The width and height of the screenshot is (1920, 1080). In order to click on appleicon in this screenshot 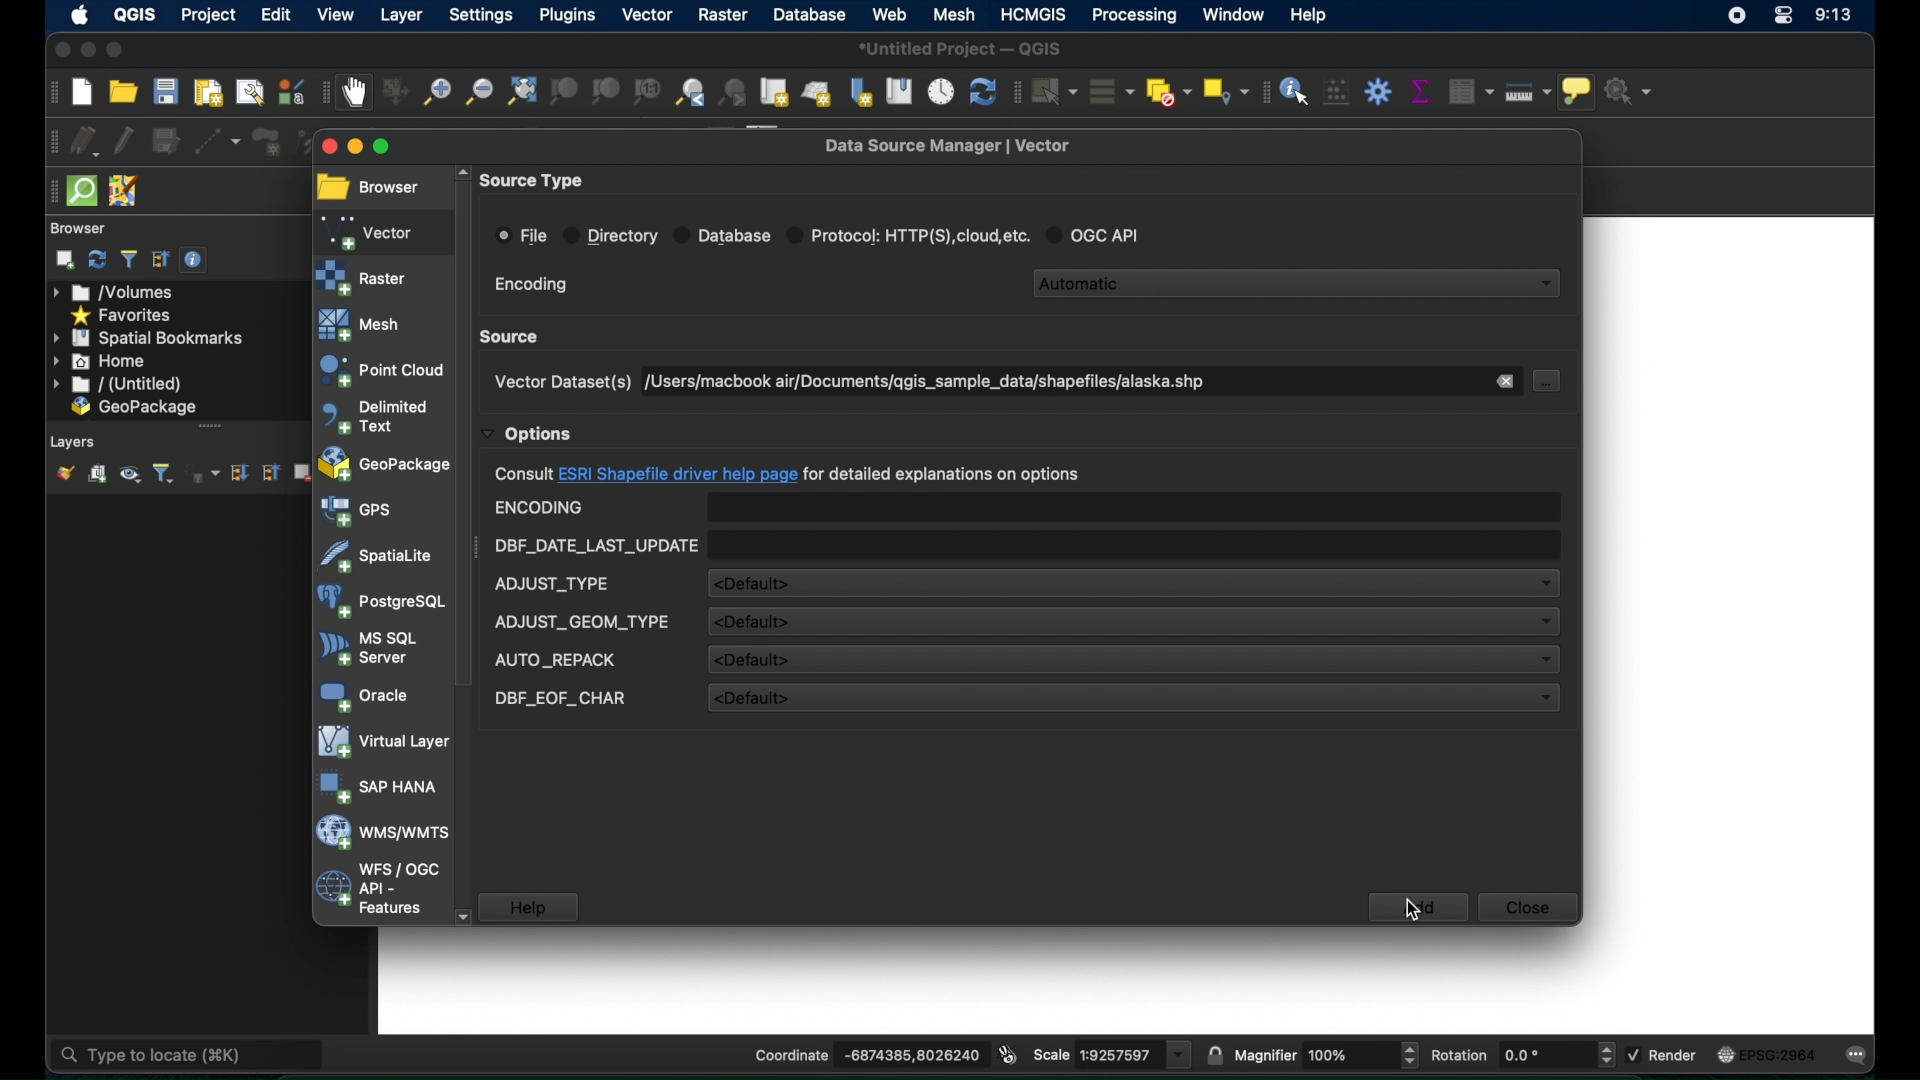, I will do `click(80, 16)`.